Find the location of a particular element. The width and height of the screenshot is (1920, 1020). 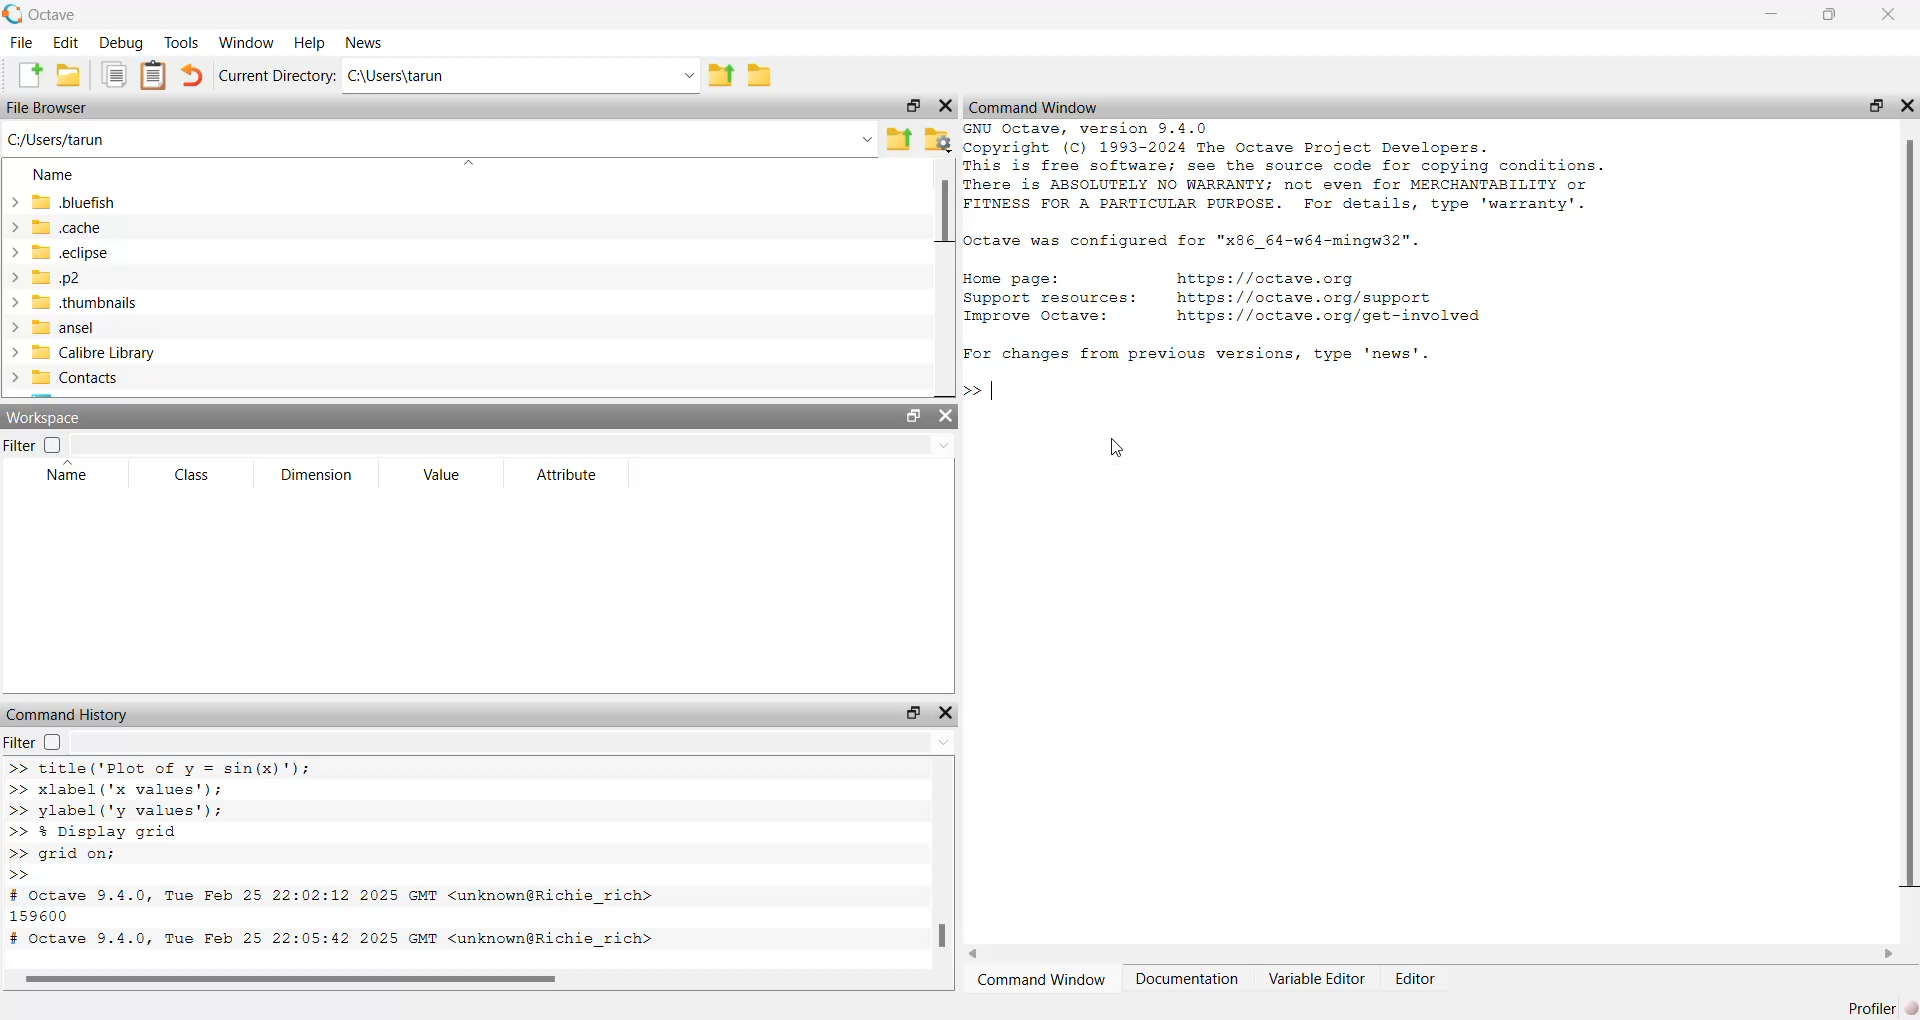

scroll bar is located at coordinates (291, 979).